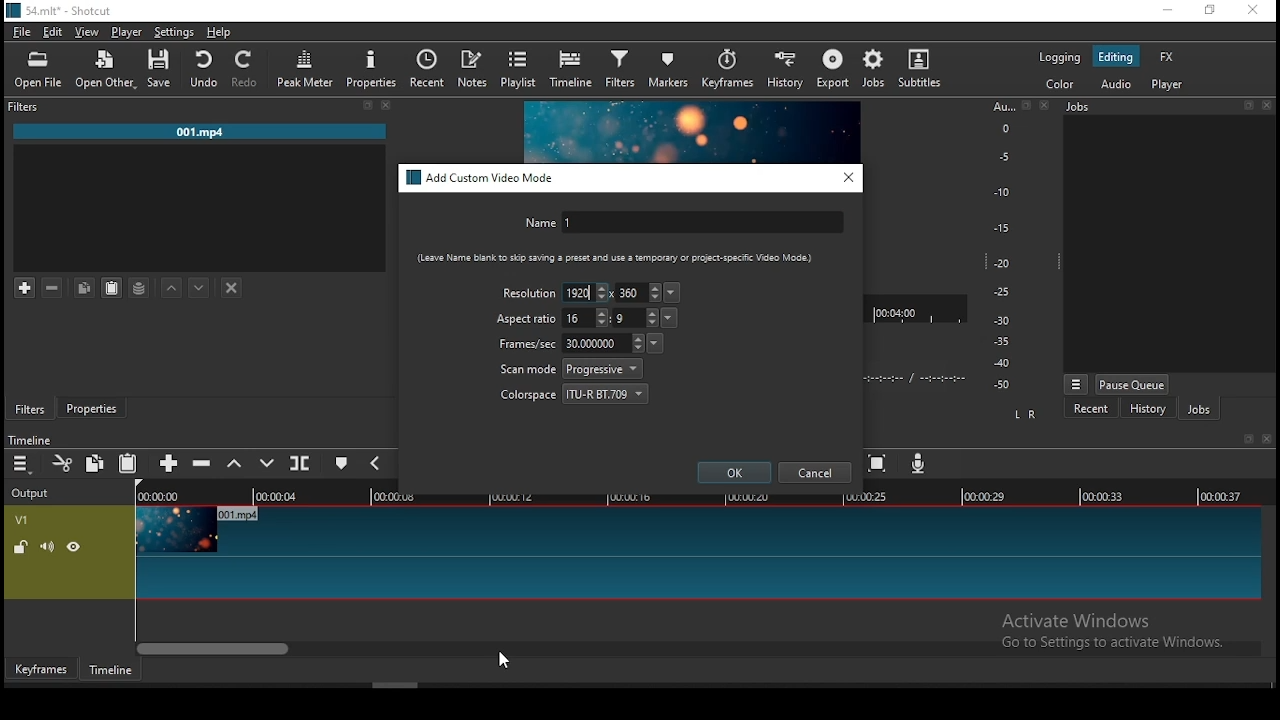  What do you see at coordinates (1000, 227) in the screenshot?
I see `-15` at bounding box center [1000, 227].